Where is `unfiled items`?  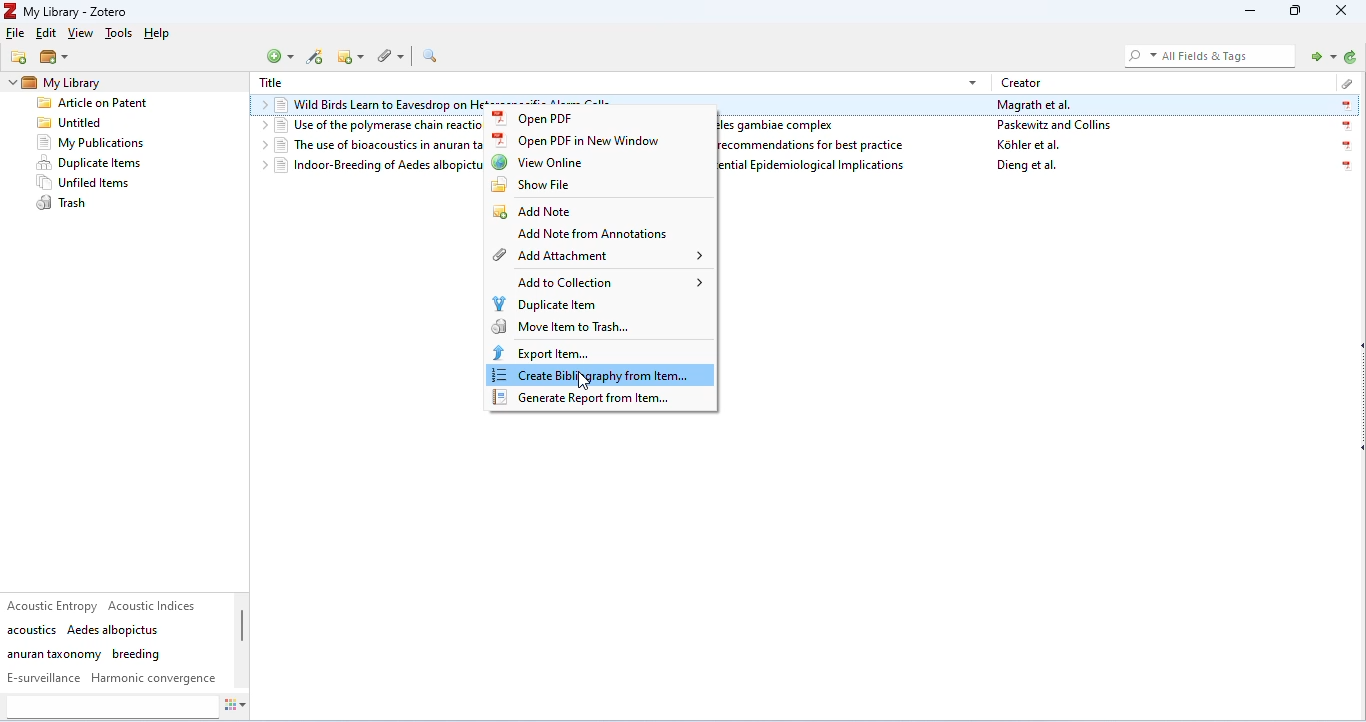
unfiled items is located at coordinates (88, 183).